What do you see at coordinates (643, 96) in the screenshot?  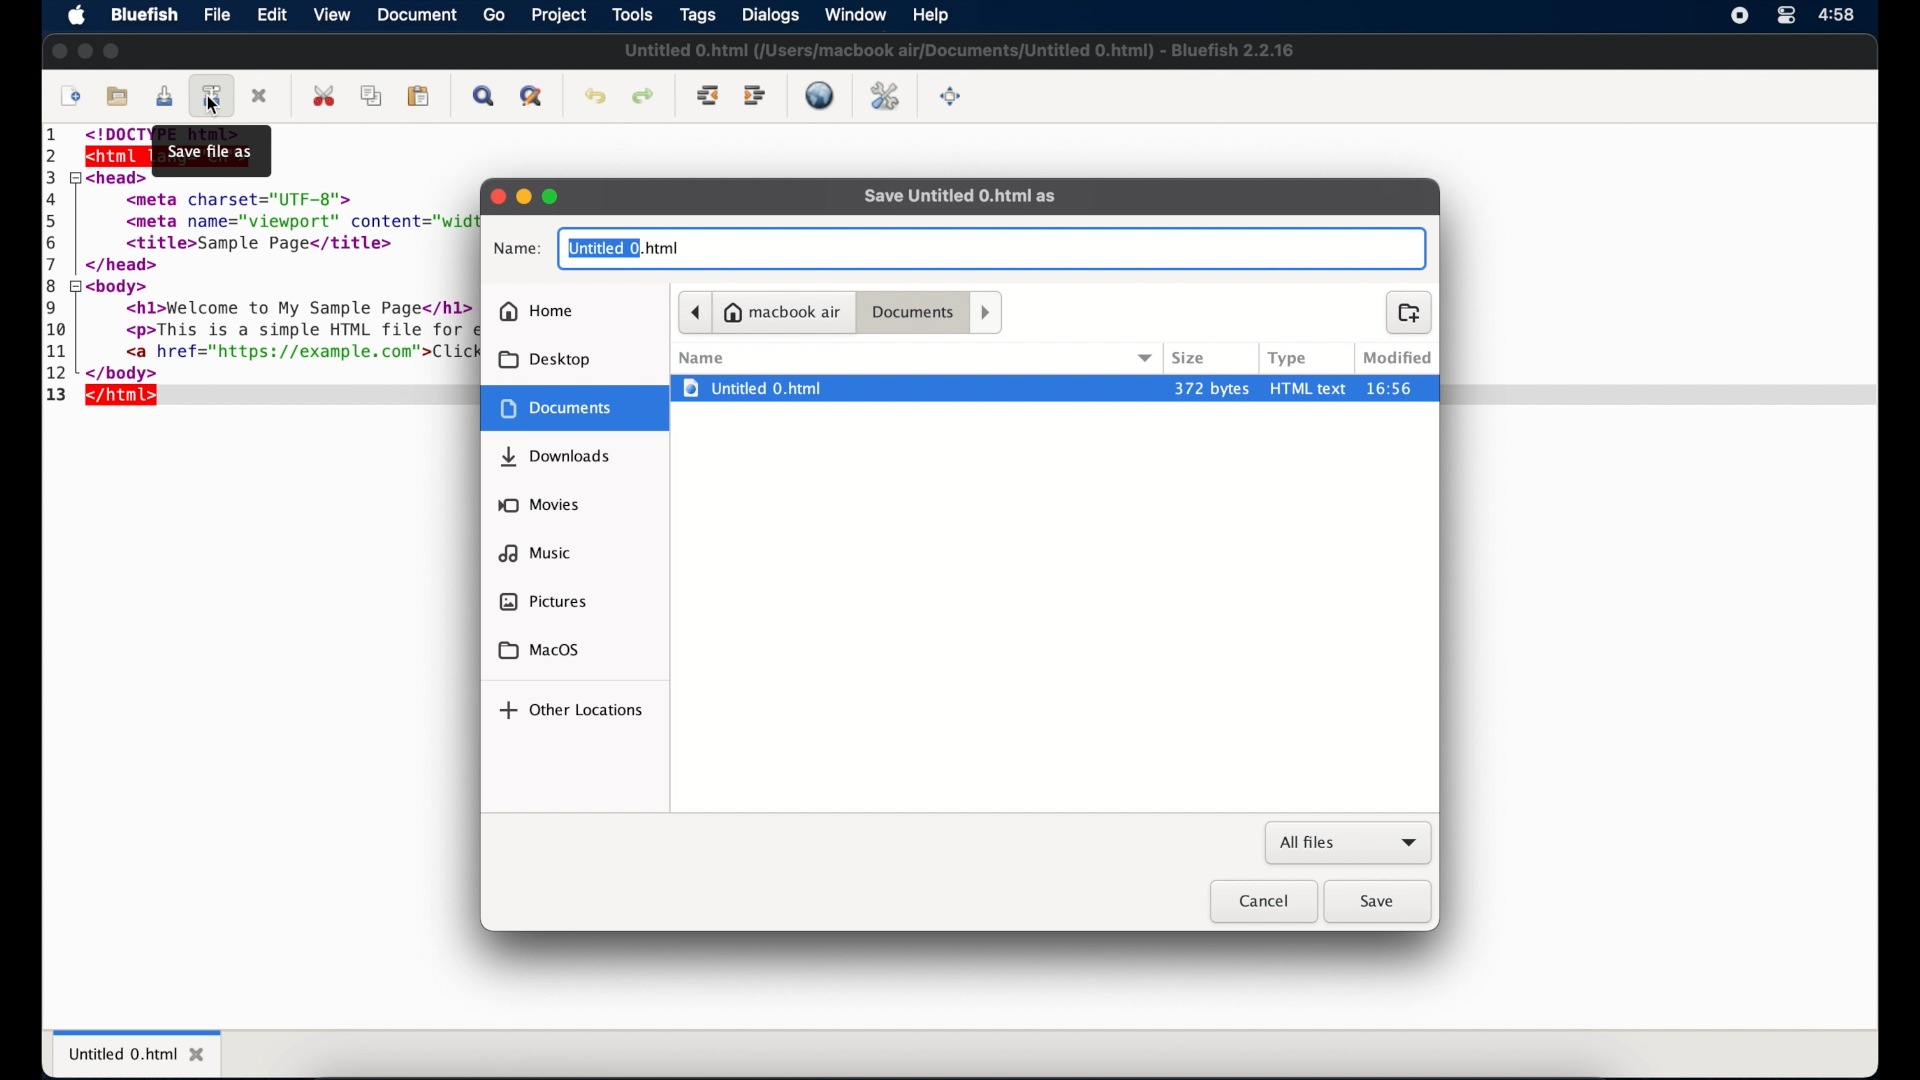 I see `redo` at bounding box center [643, 96].